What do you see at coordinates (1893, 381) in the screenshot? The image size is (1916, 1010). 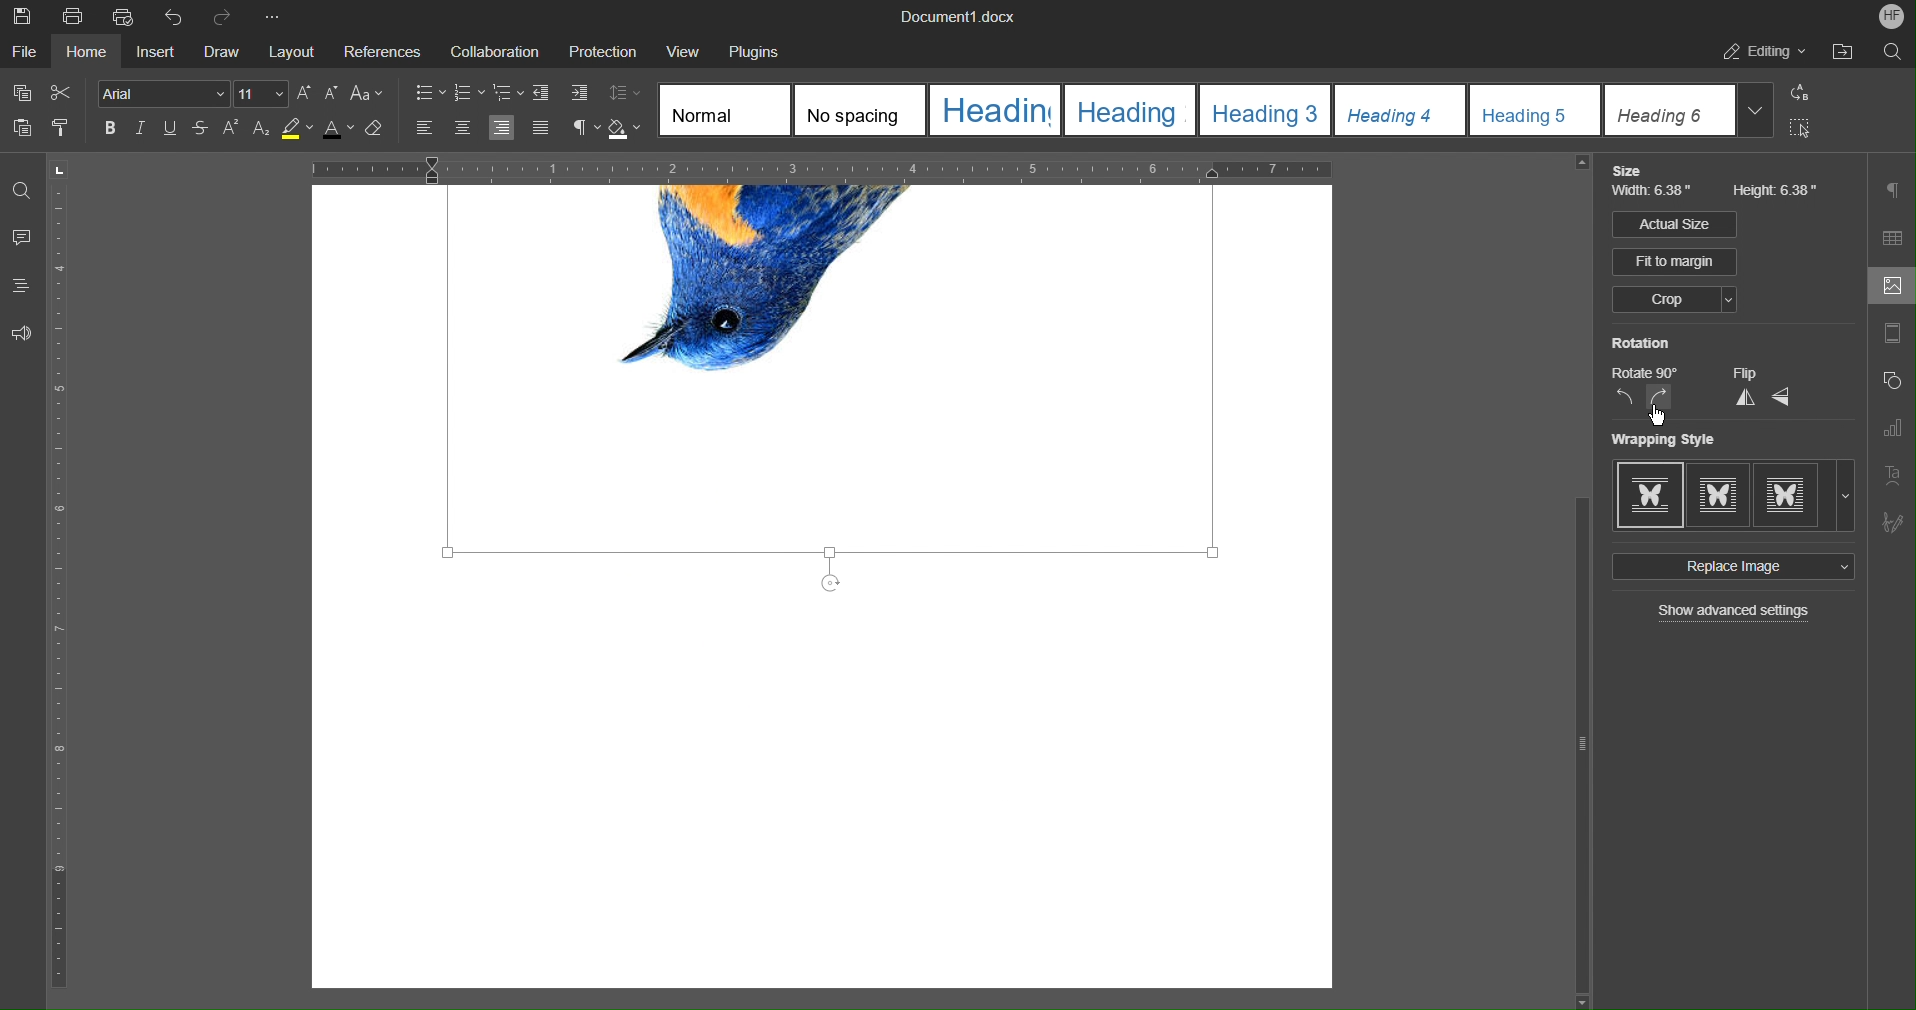 I see `Shape Settings` at bounding box center [1893, 381].